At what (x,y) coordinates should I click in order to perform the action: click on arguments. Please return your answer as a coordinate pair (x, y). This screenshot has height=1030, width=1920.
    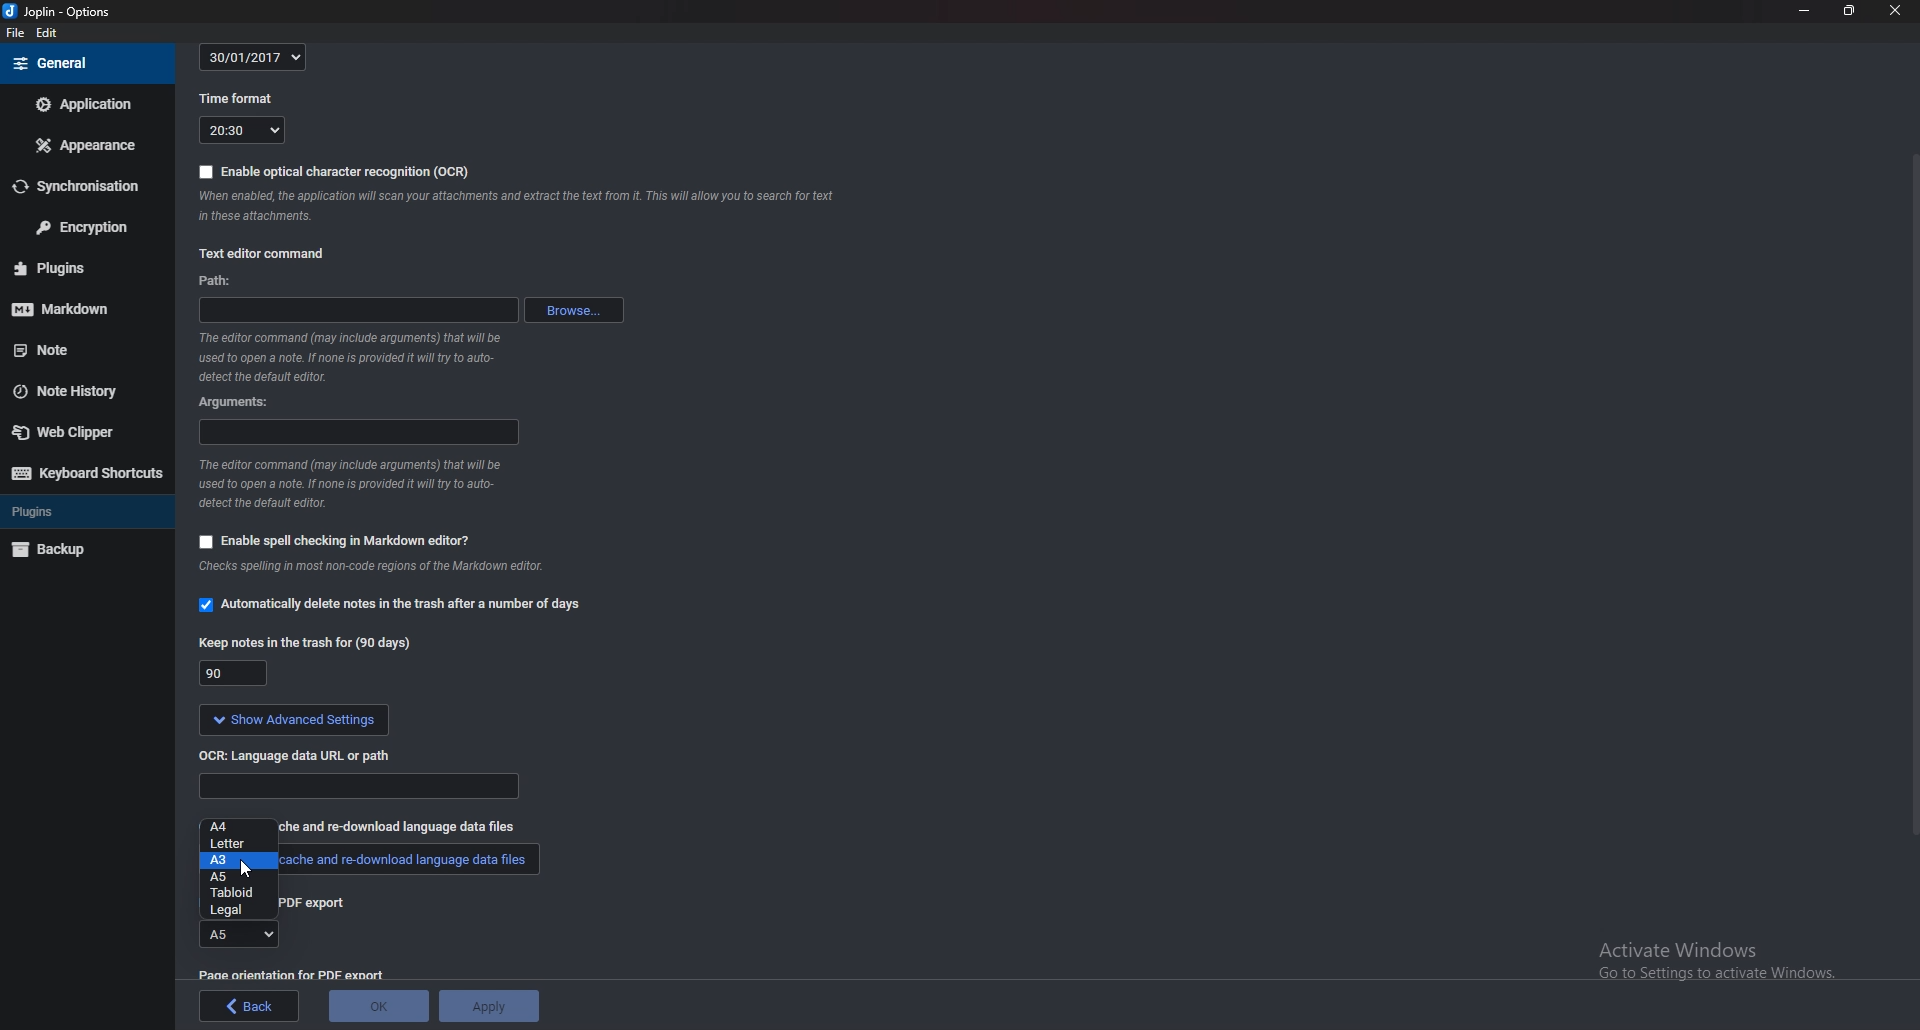
    Looking at the image, I should click on (357, 433).